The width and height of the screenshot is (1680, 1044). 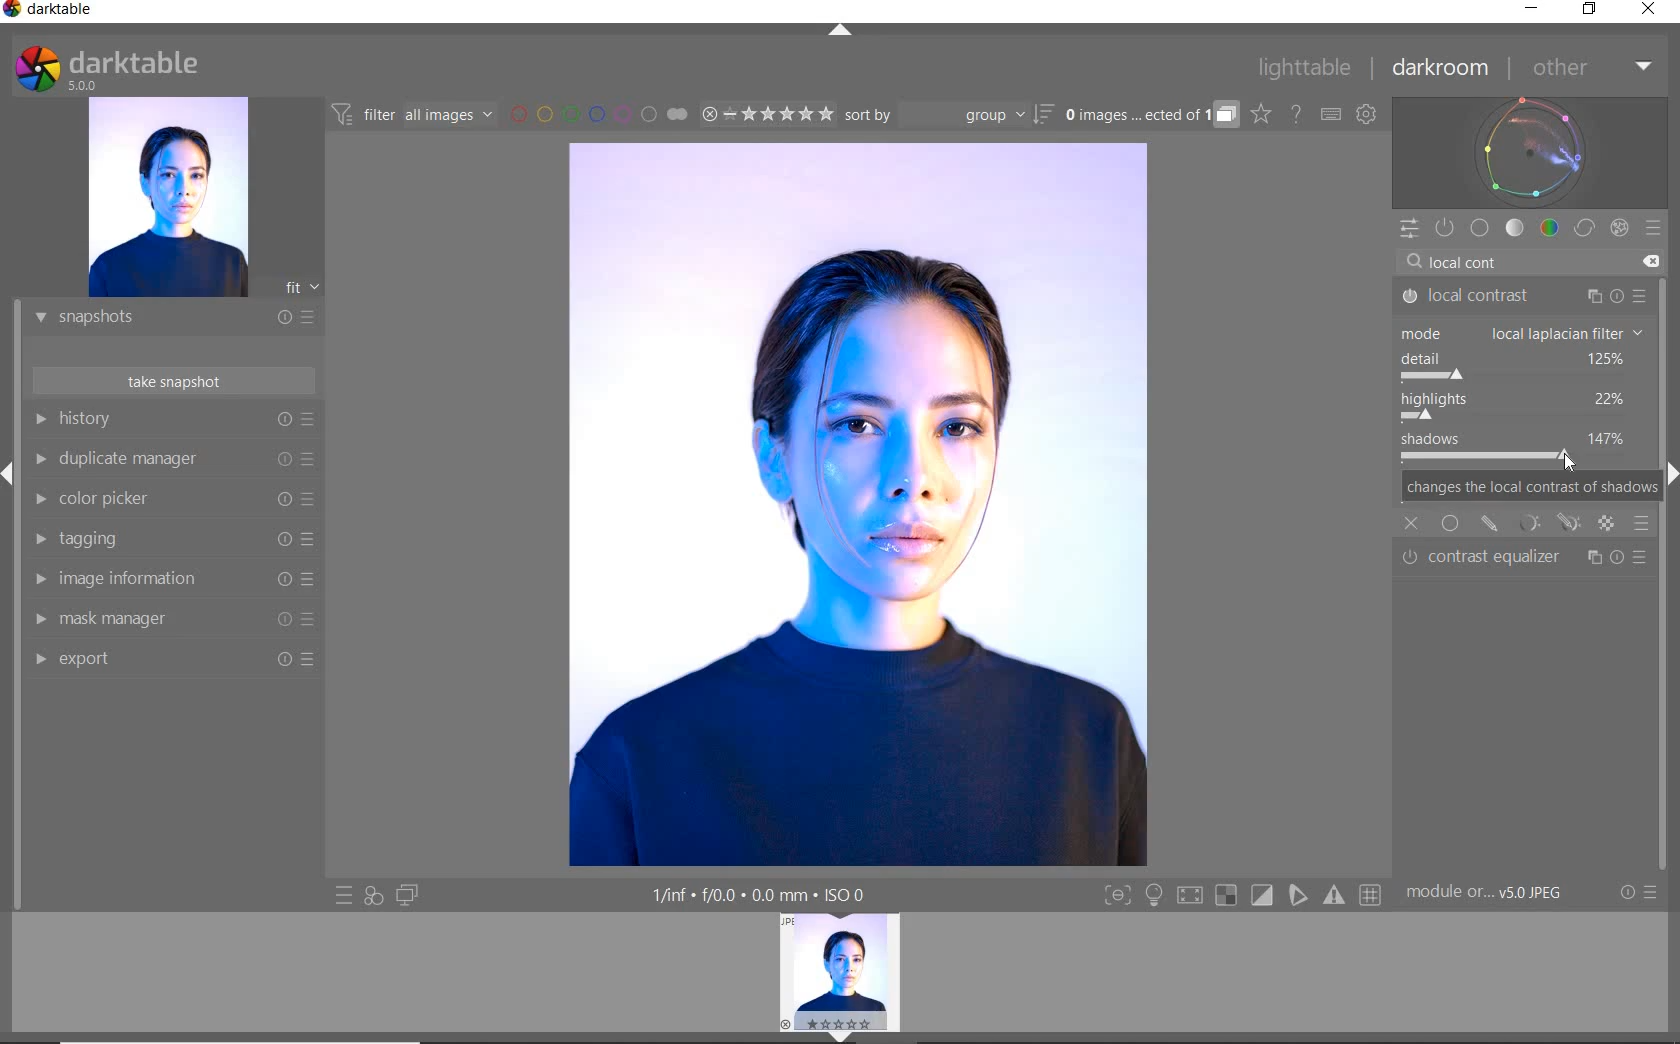 What do you see at coordinates (1523, 450) in the screenshot?
I see `contrast` at bounding box center [1523, 450].